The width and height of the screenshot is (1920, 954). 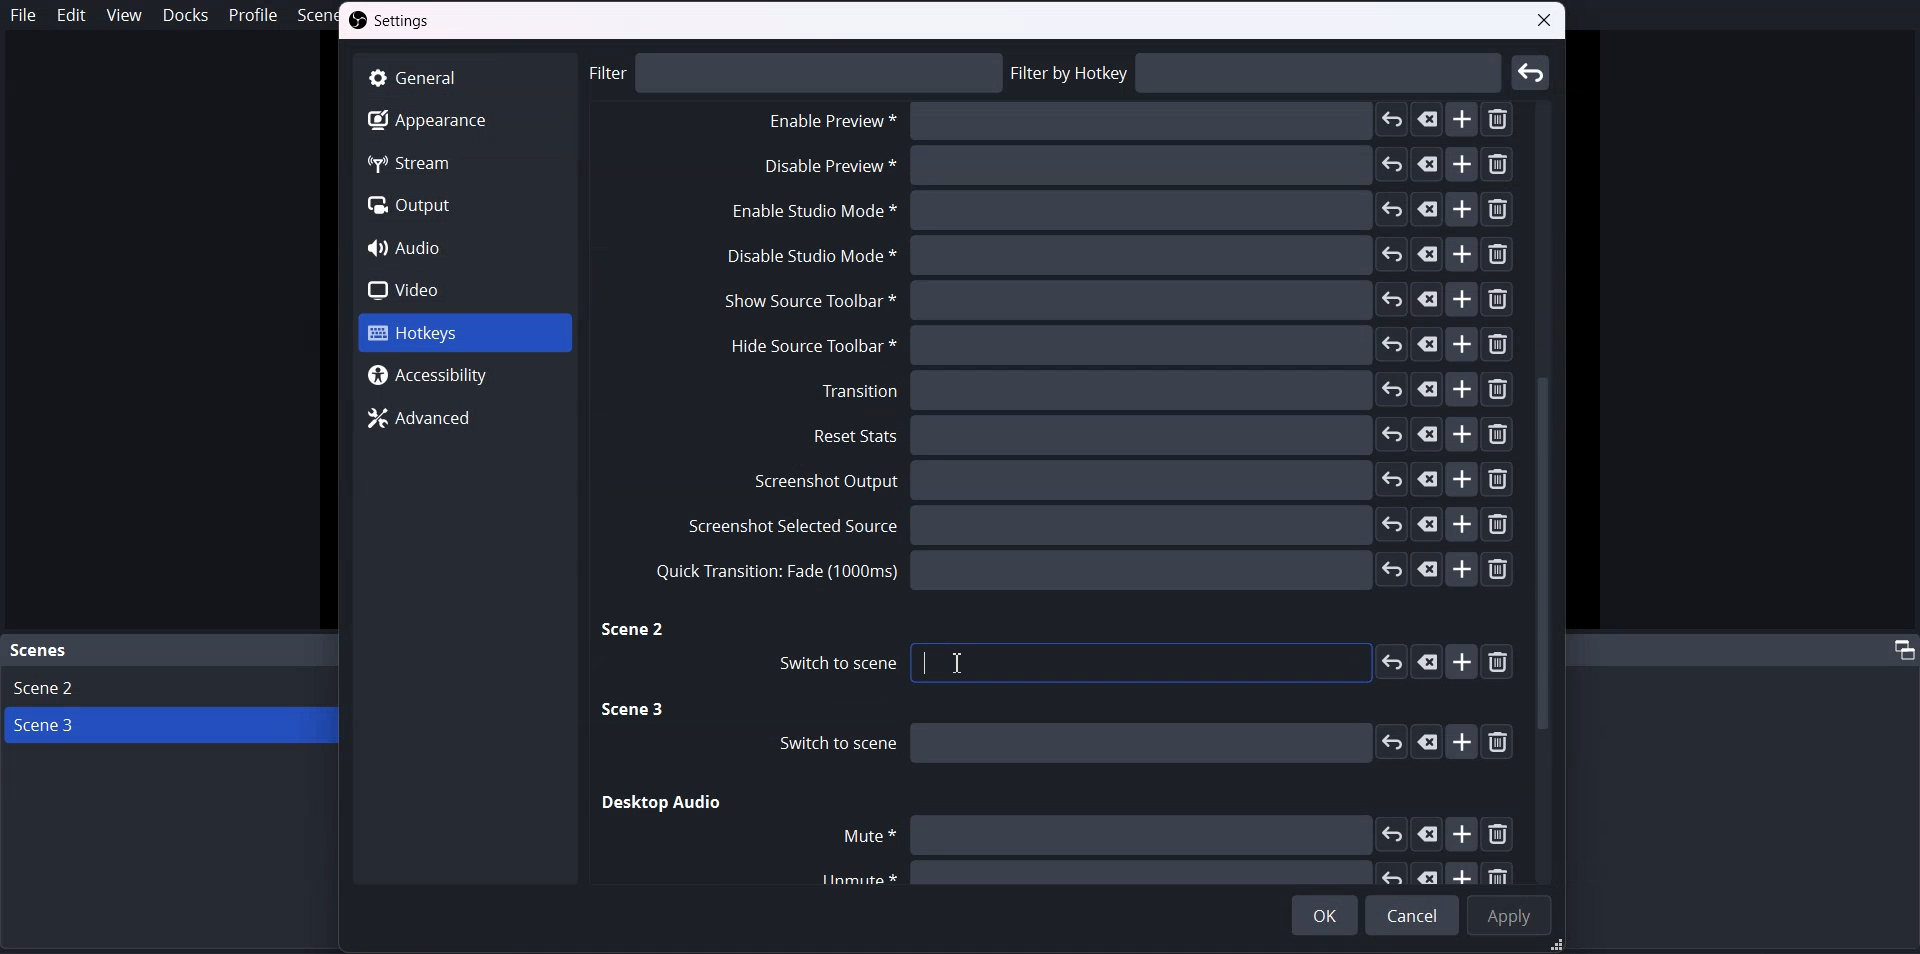 I want to click on Screenshot output, so click(x=1135, y=481).